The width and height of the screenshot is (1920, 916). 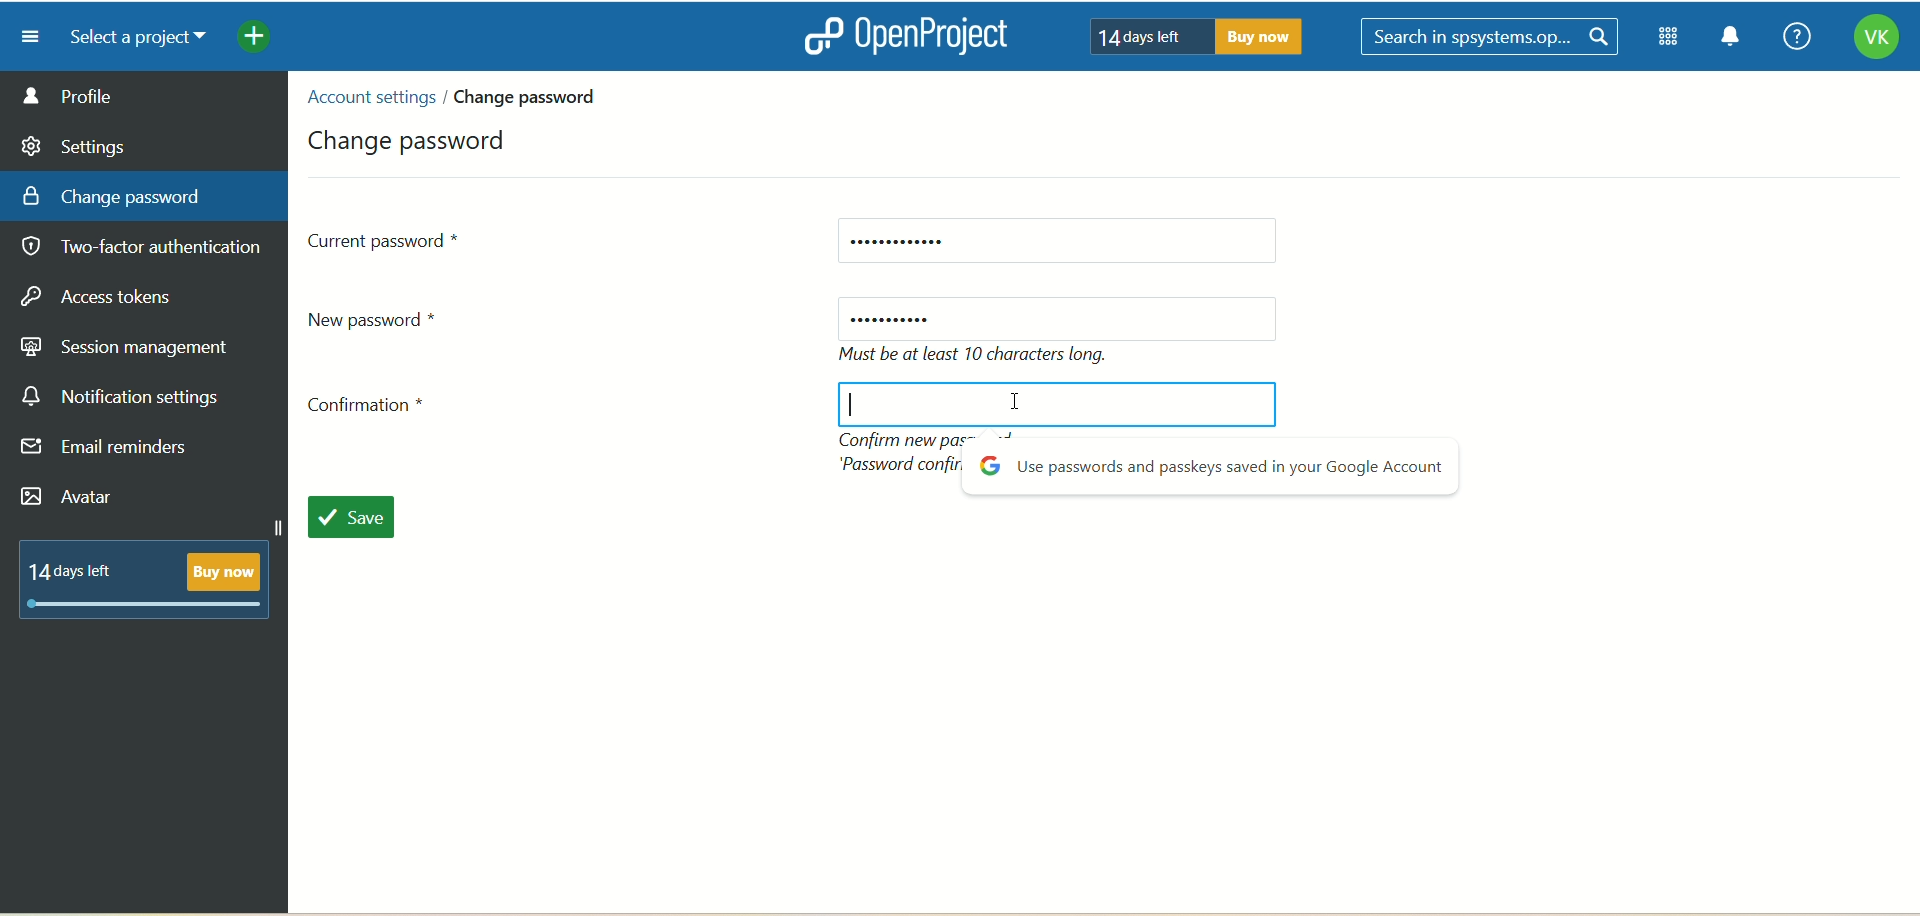 I want to click on help, so click(x=1791, y=38).